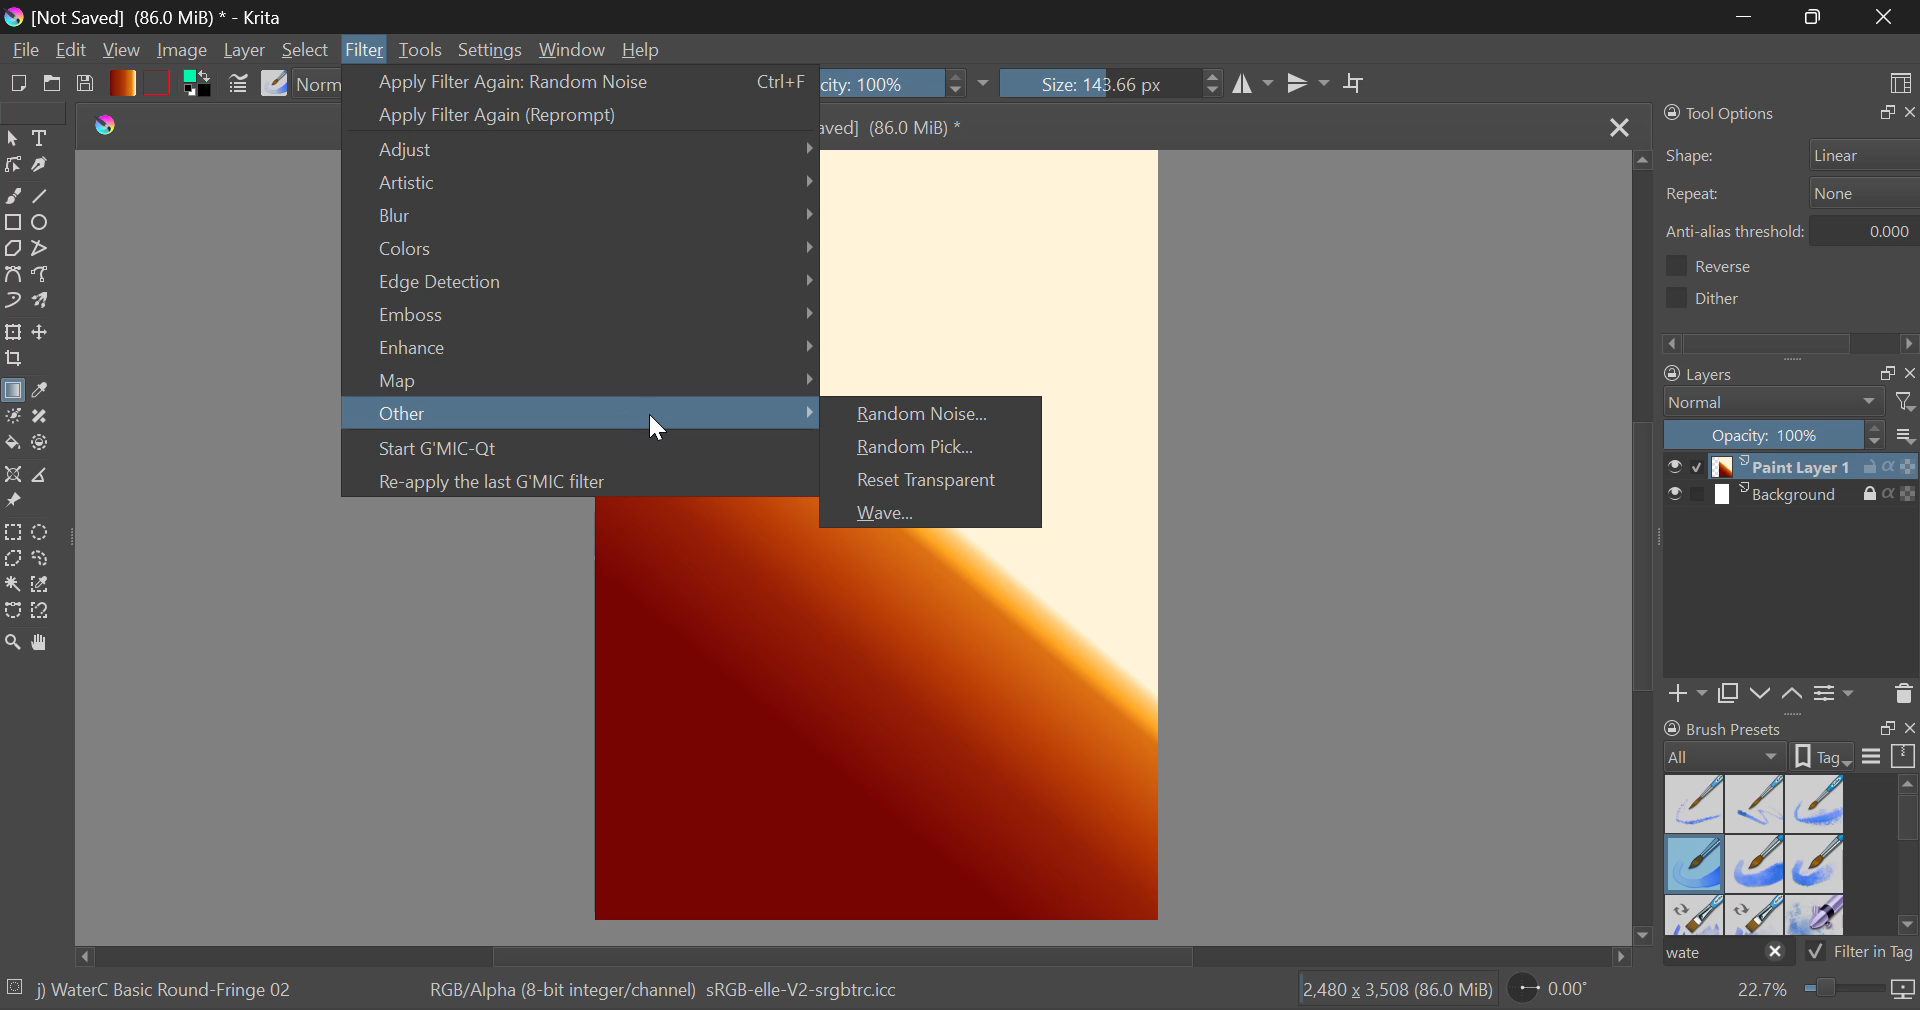 The image size is (1920, 1010). Describe the element at coordinates (642, 47) in the screenshot. I see `Help` at that location.